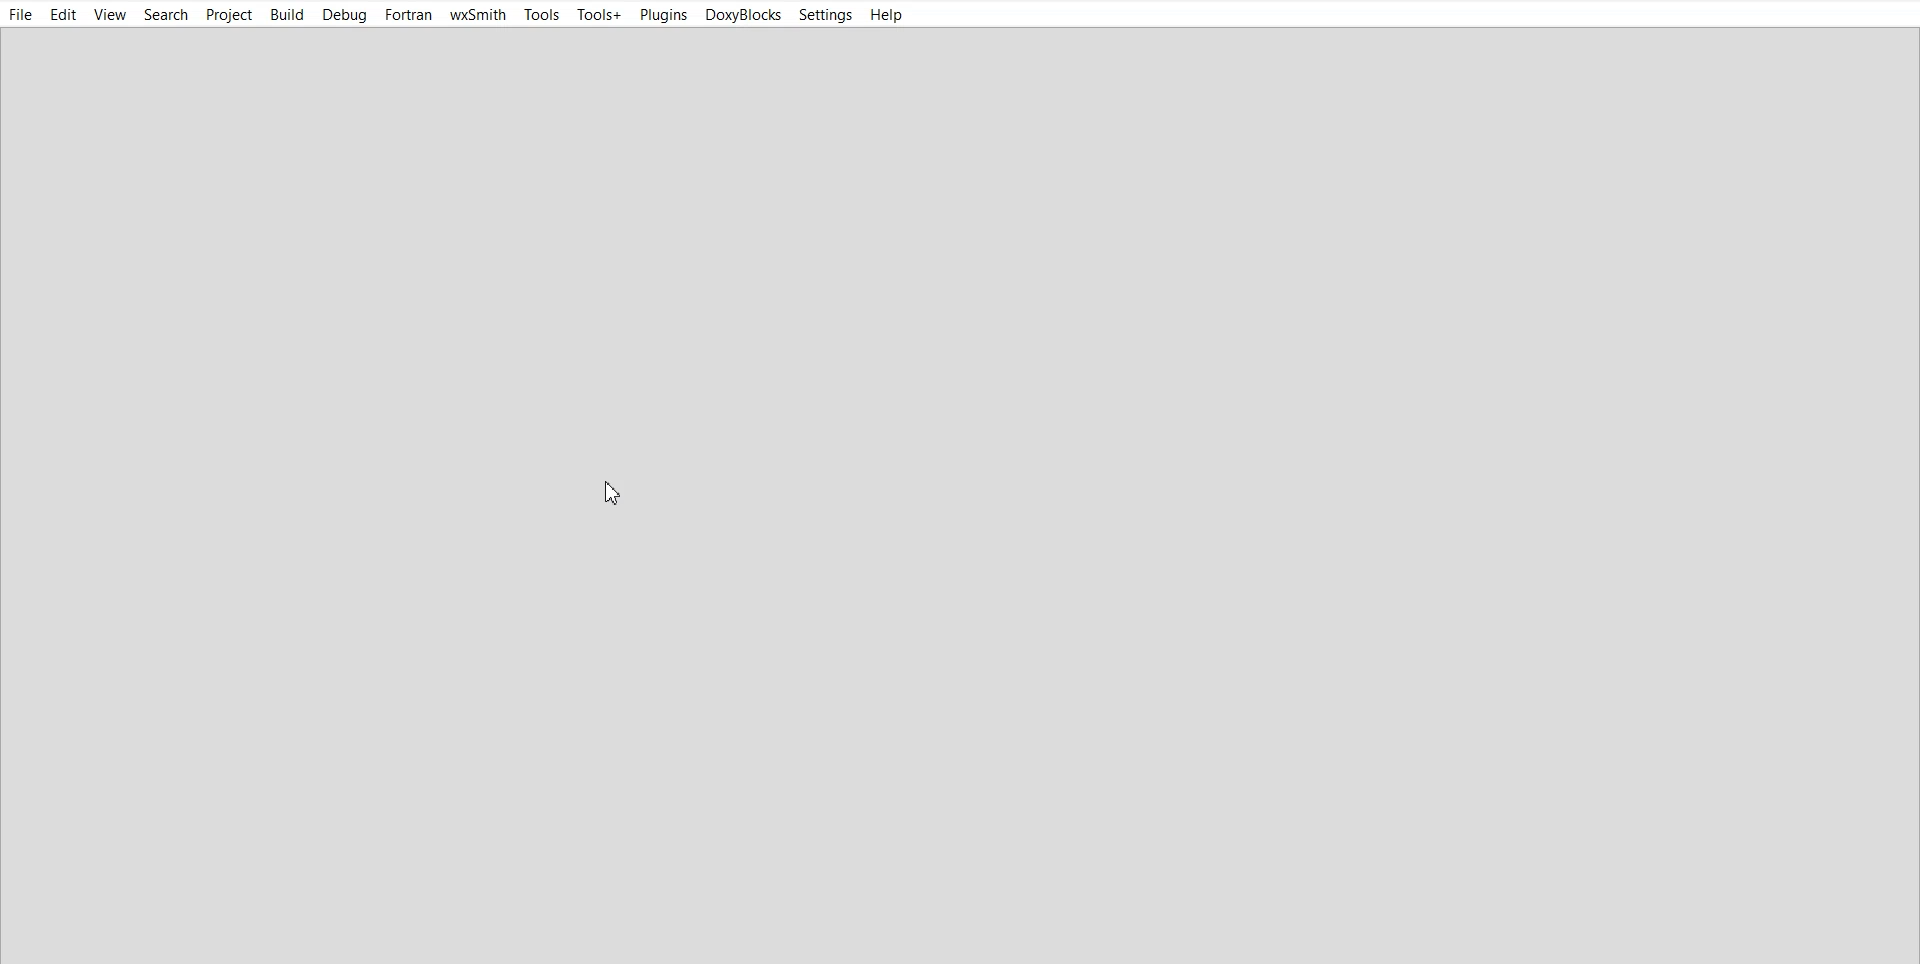 This screenshot has width=1920, height=964. I want to click on Help, so click(889, 15).